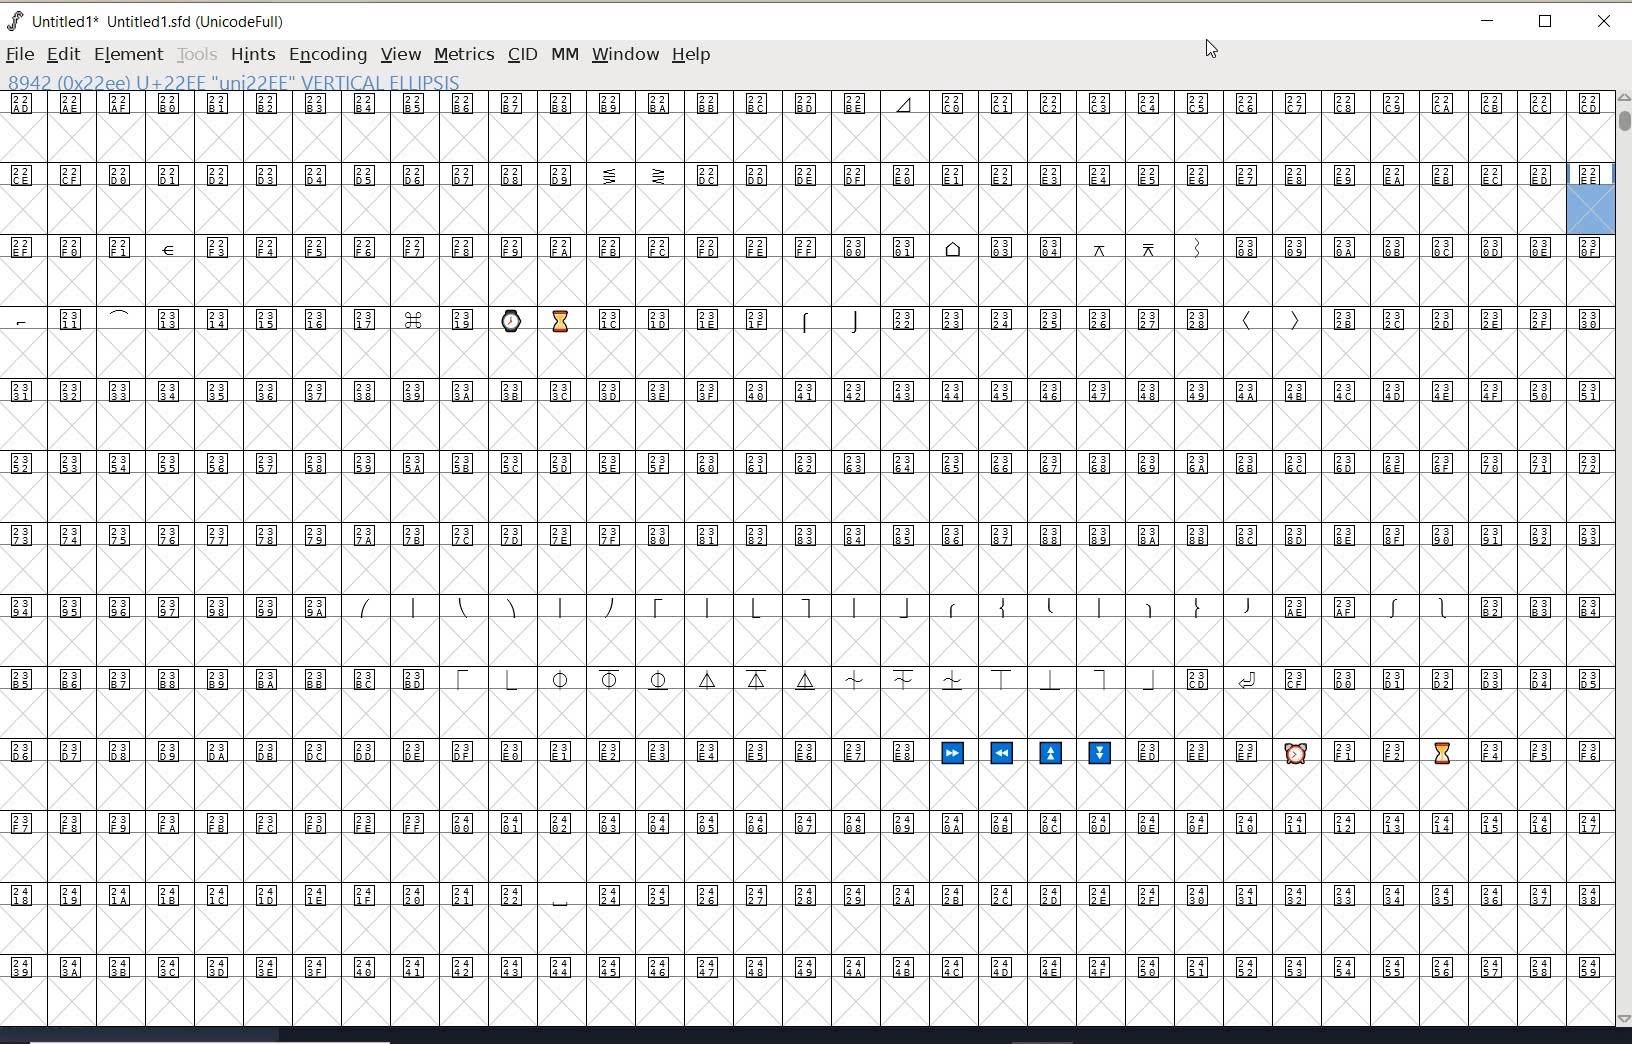 This screenshot has height=1044, width=1632. What do you see at coordinates (19, 54) in the screenshot?
I see `FILE` at bounding box center [19, 54].